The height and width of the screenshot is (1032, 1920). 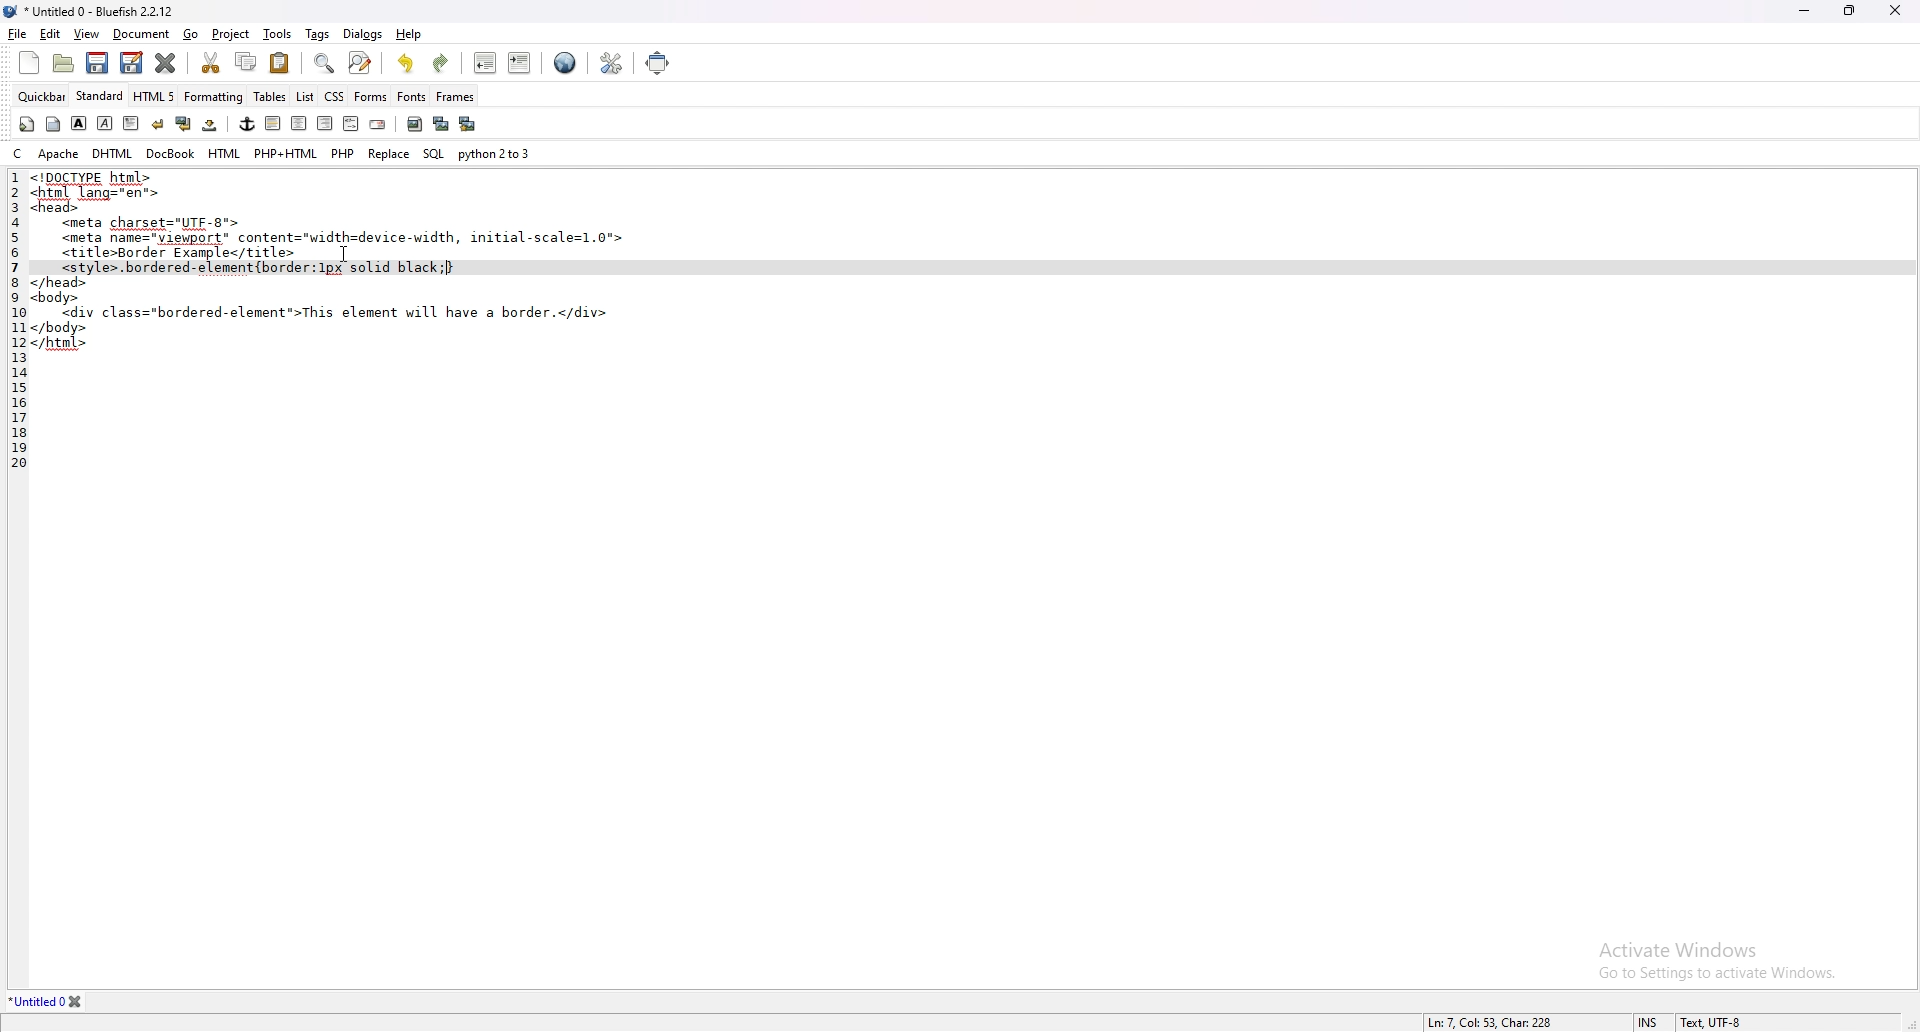 I want to click on go, so click(x=190, y=34).